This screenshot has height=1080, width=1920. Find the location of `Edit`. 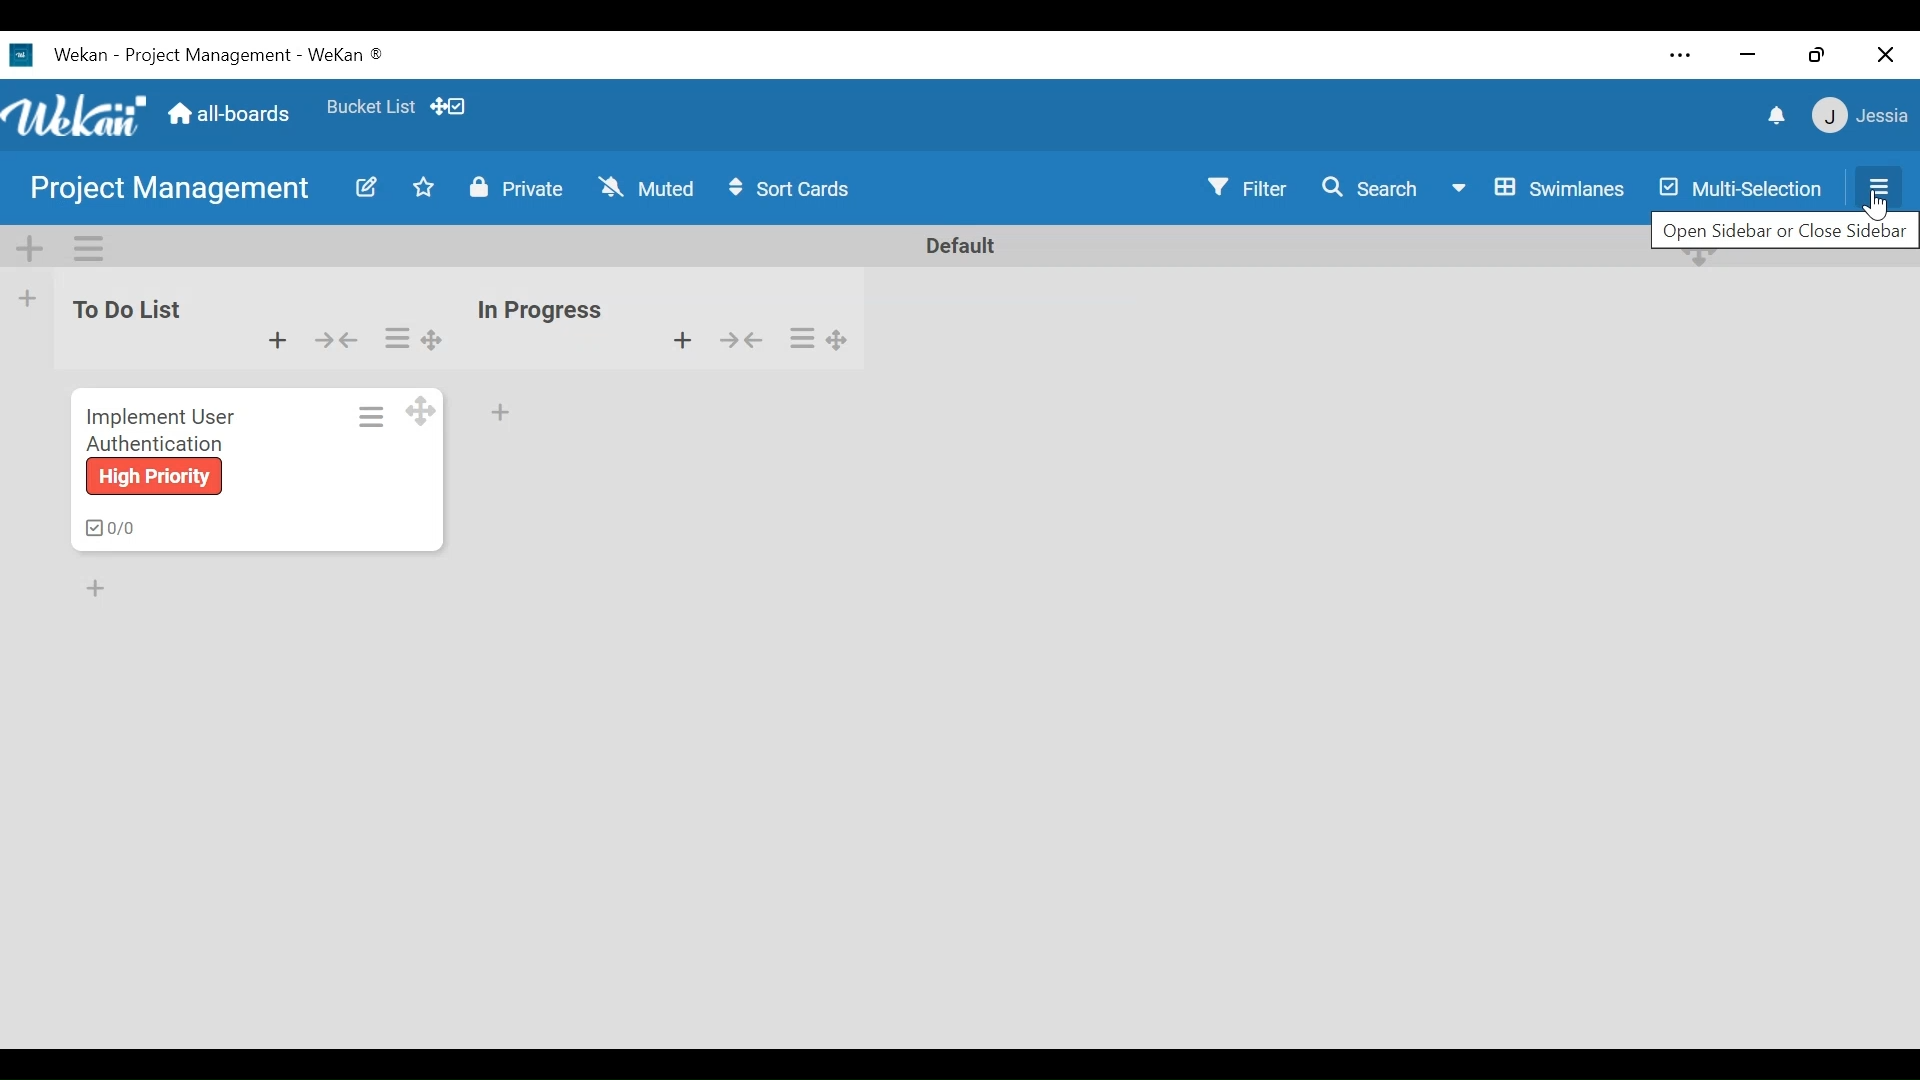

Edit is located at coordinates (363, 189).